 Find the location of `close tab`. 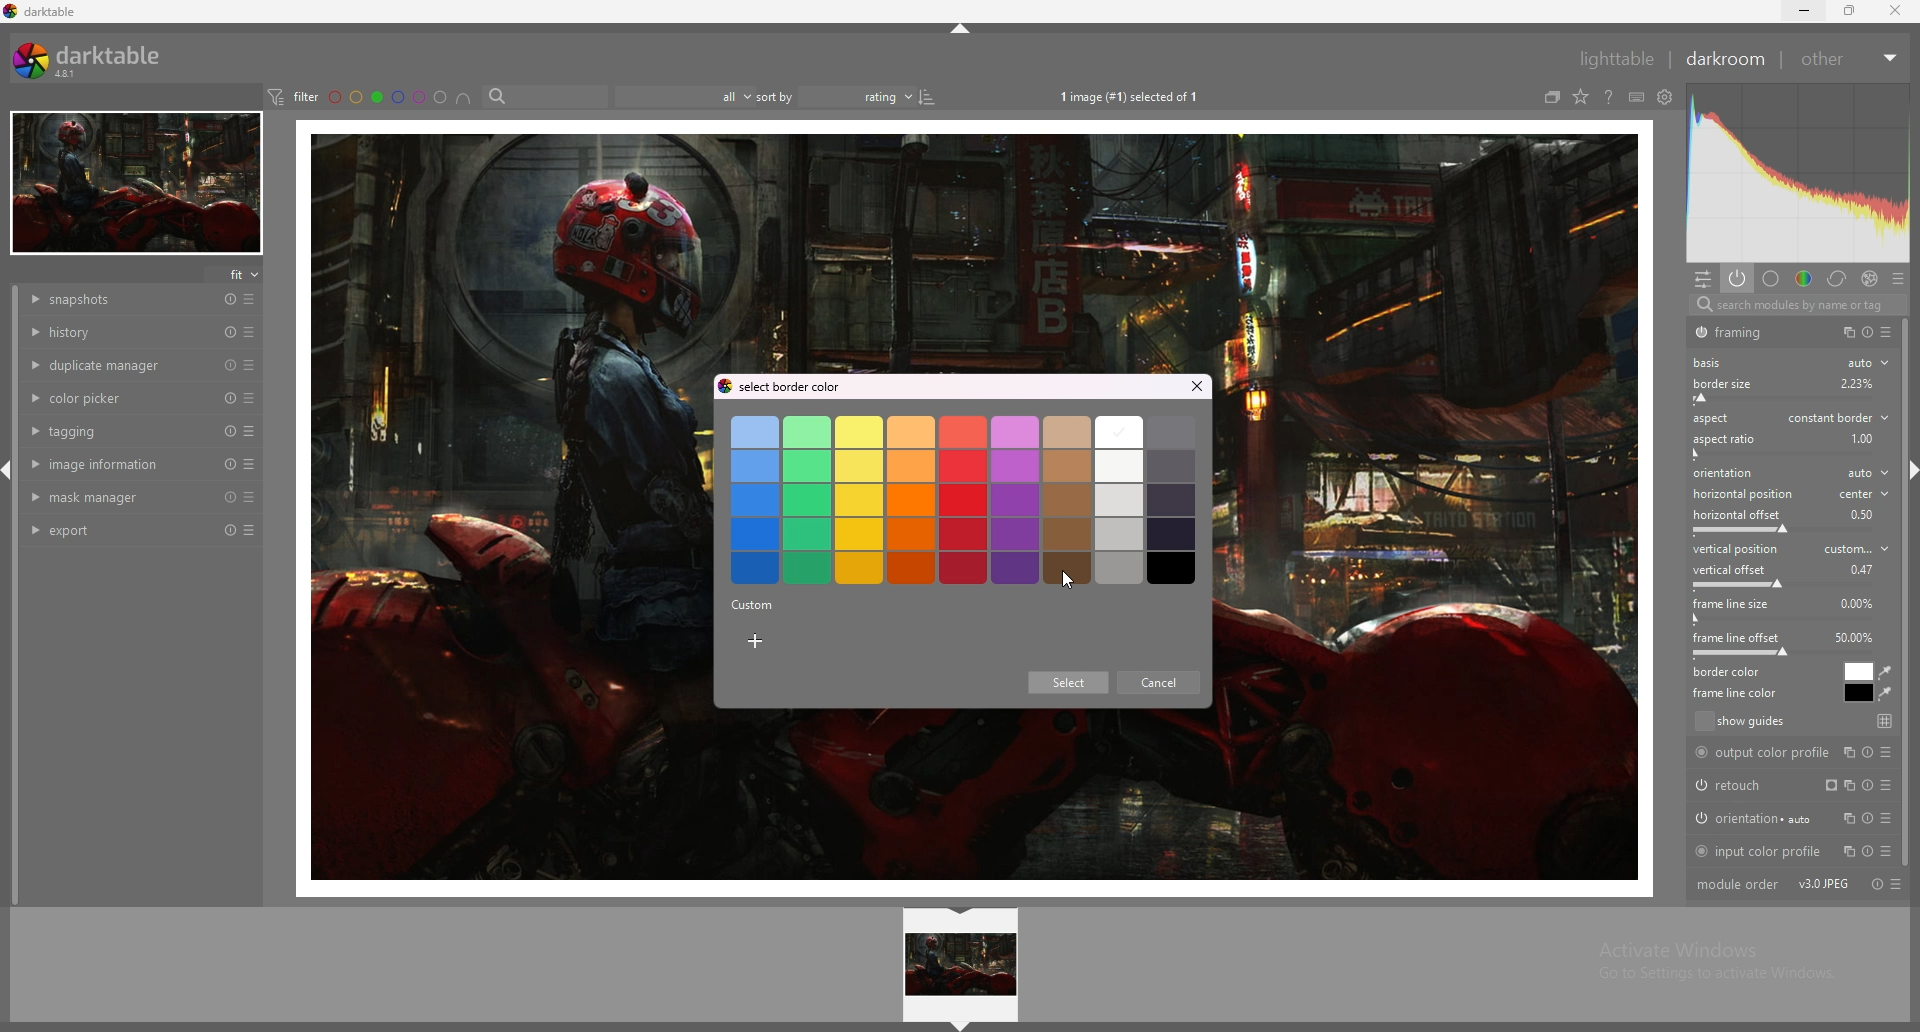

close tab is located at coordinates (1192, 387).